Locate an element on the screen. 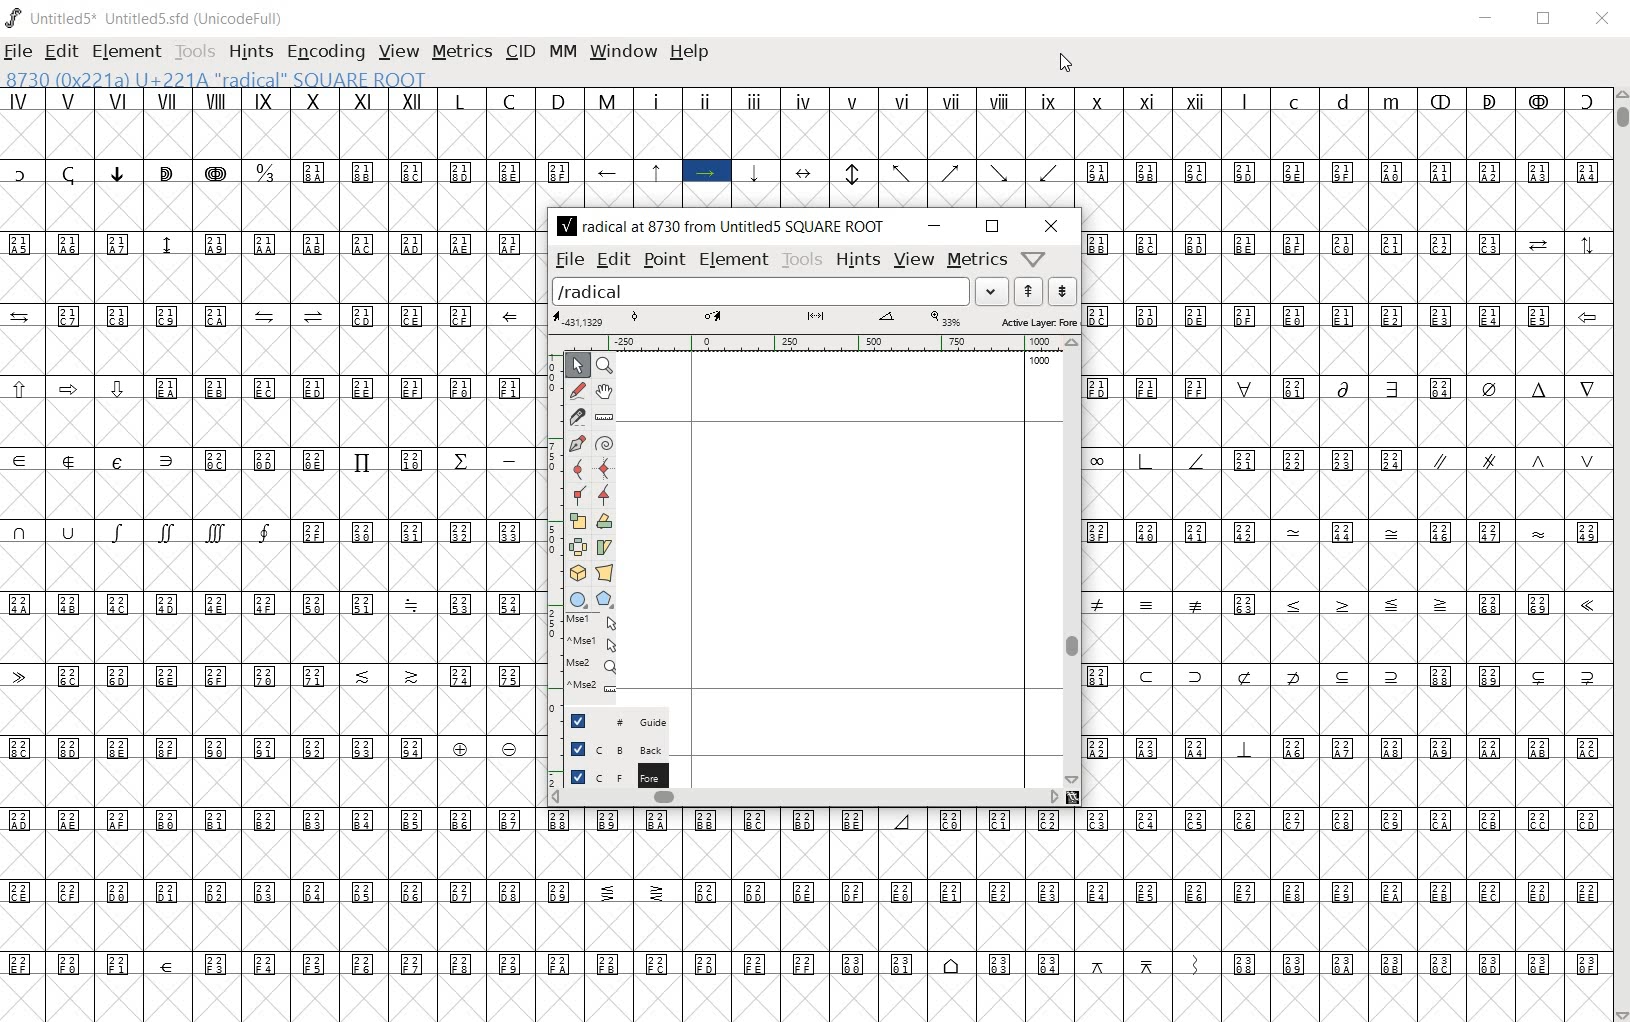 The image size is (1630, 1022). MINIMIZE is located at coordinates (1486, 19).